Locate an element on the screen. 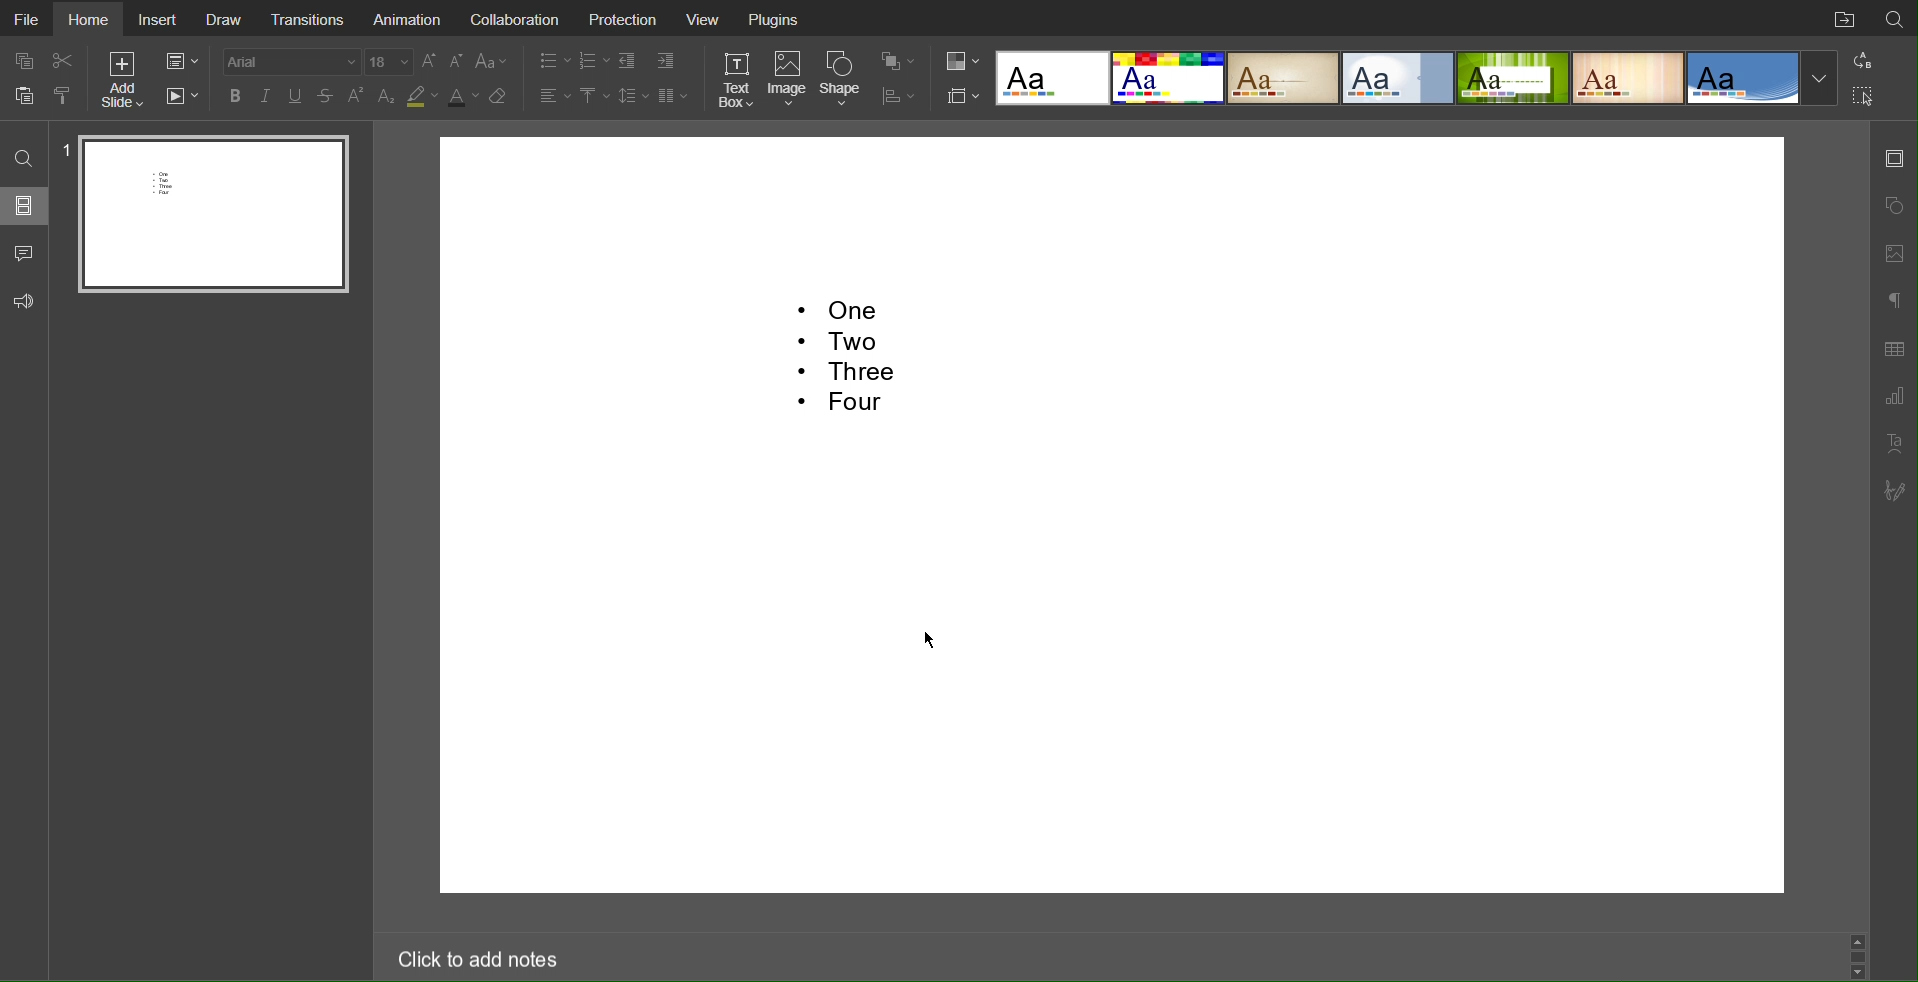  File is located at coordinates (26, 18).